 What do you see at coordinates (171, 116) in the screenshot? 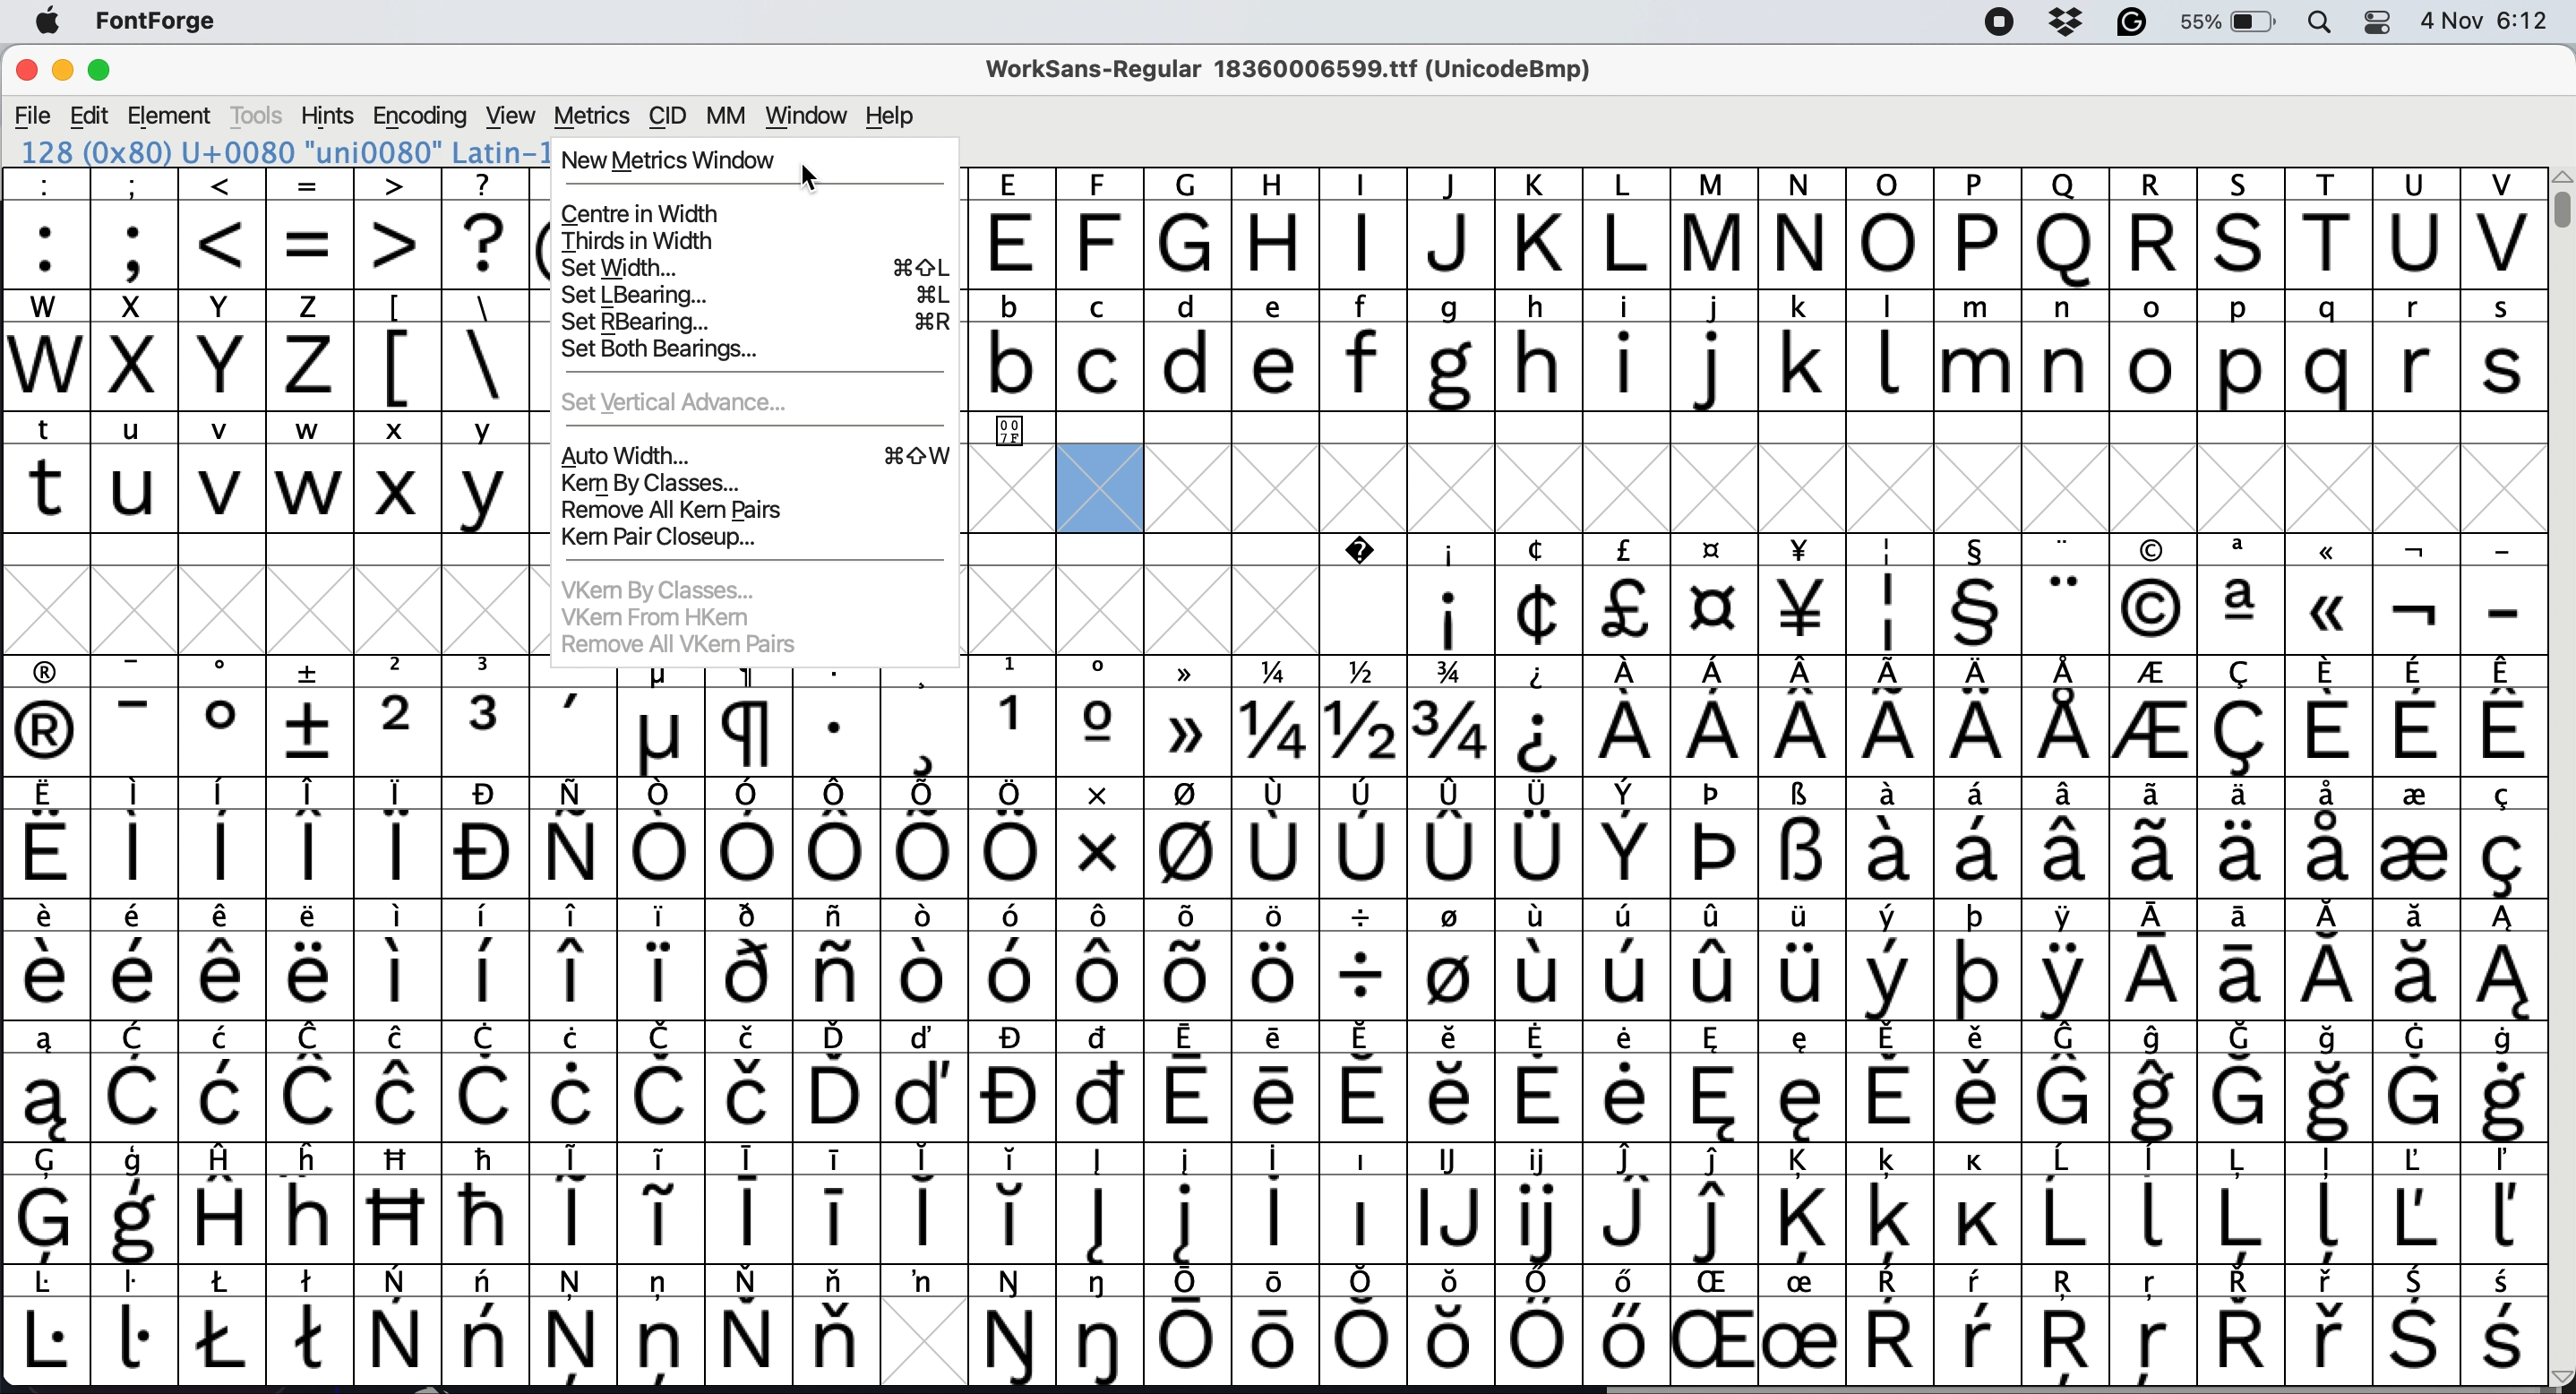
I see `Element` at bounding box center [171, 116].